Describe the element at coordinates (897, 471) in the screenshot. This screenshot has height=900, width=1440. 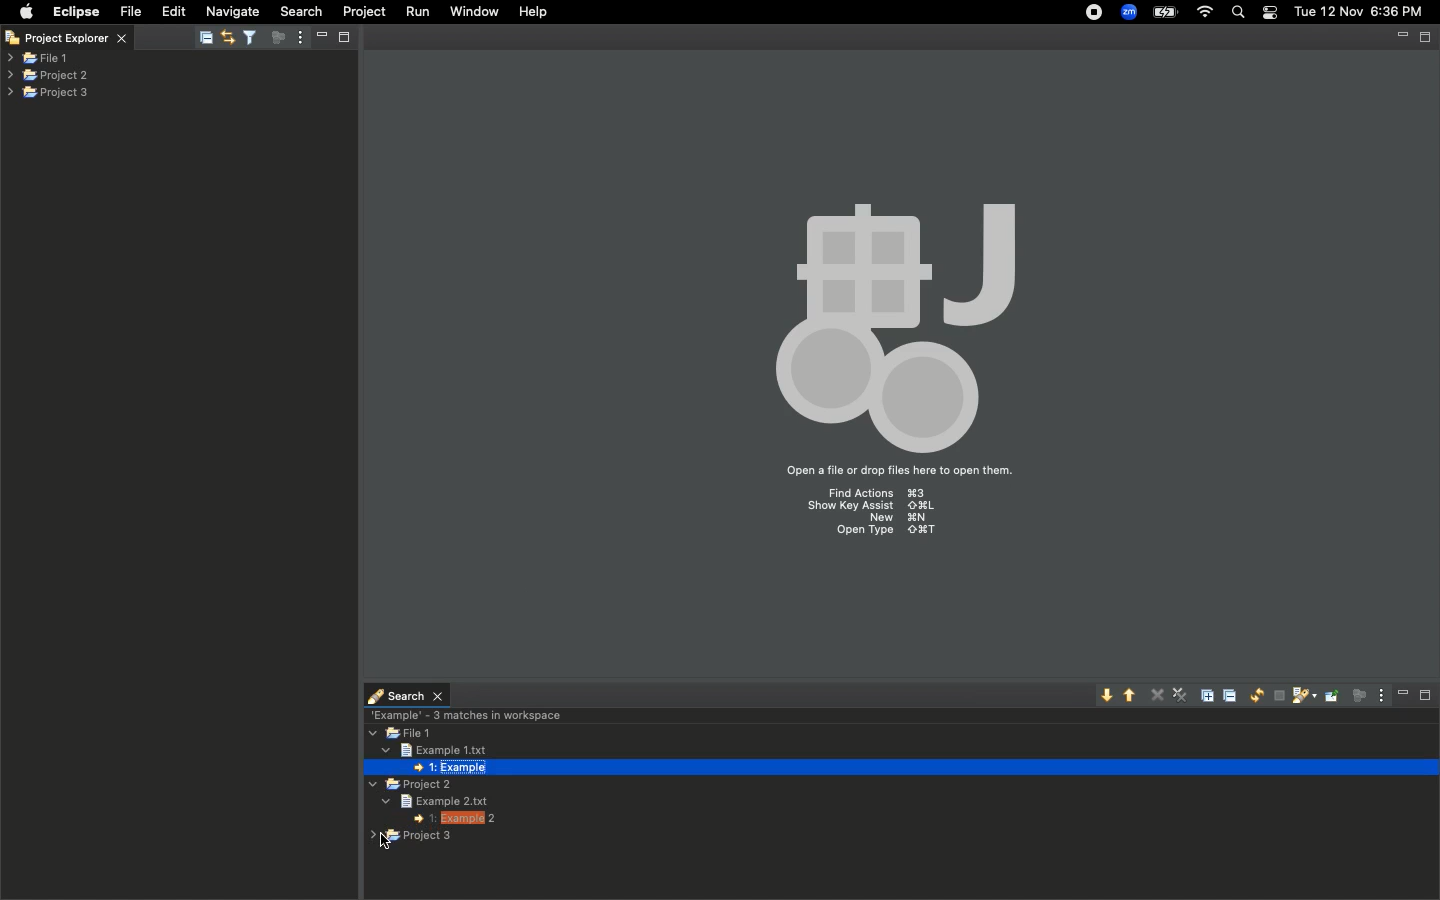
I see `Drag files here to open them` at that location.